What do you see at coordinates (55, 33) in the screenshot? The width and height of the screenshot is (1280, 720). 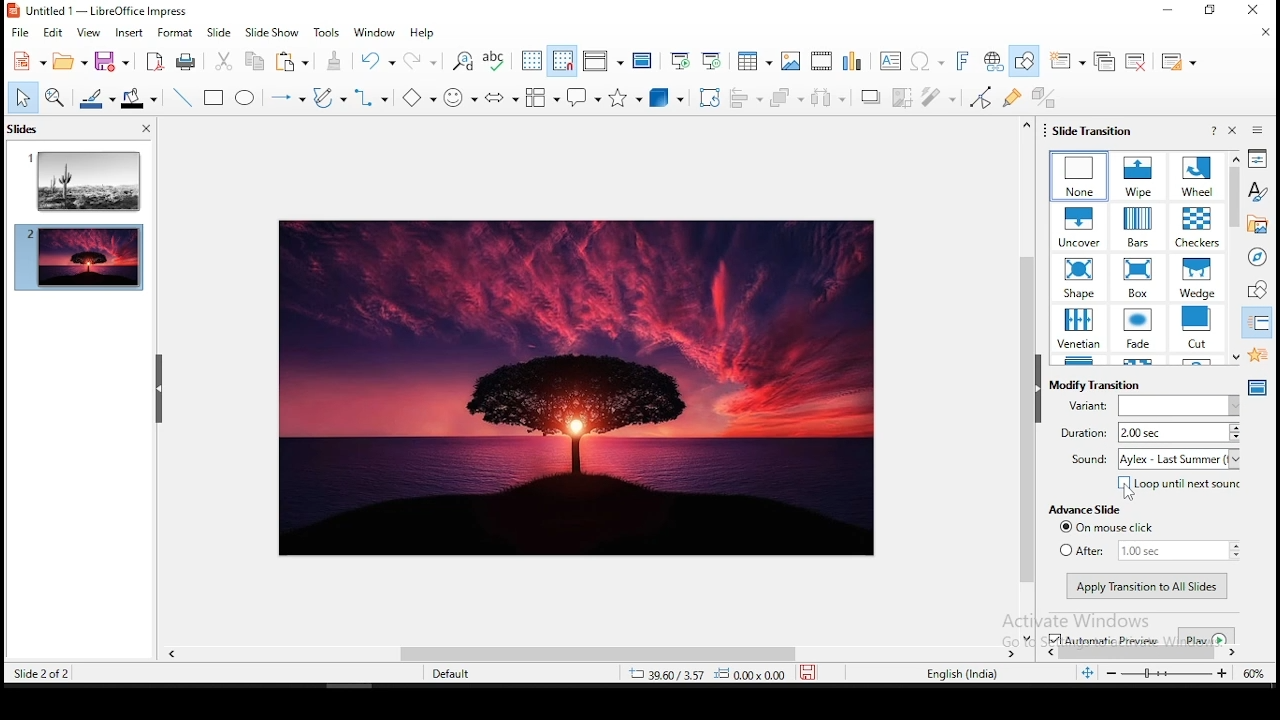 I see `edit` at bounding box center [55, 33].